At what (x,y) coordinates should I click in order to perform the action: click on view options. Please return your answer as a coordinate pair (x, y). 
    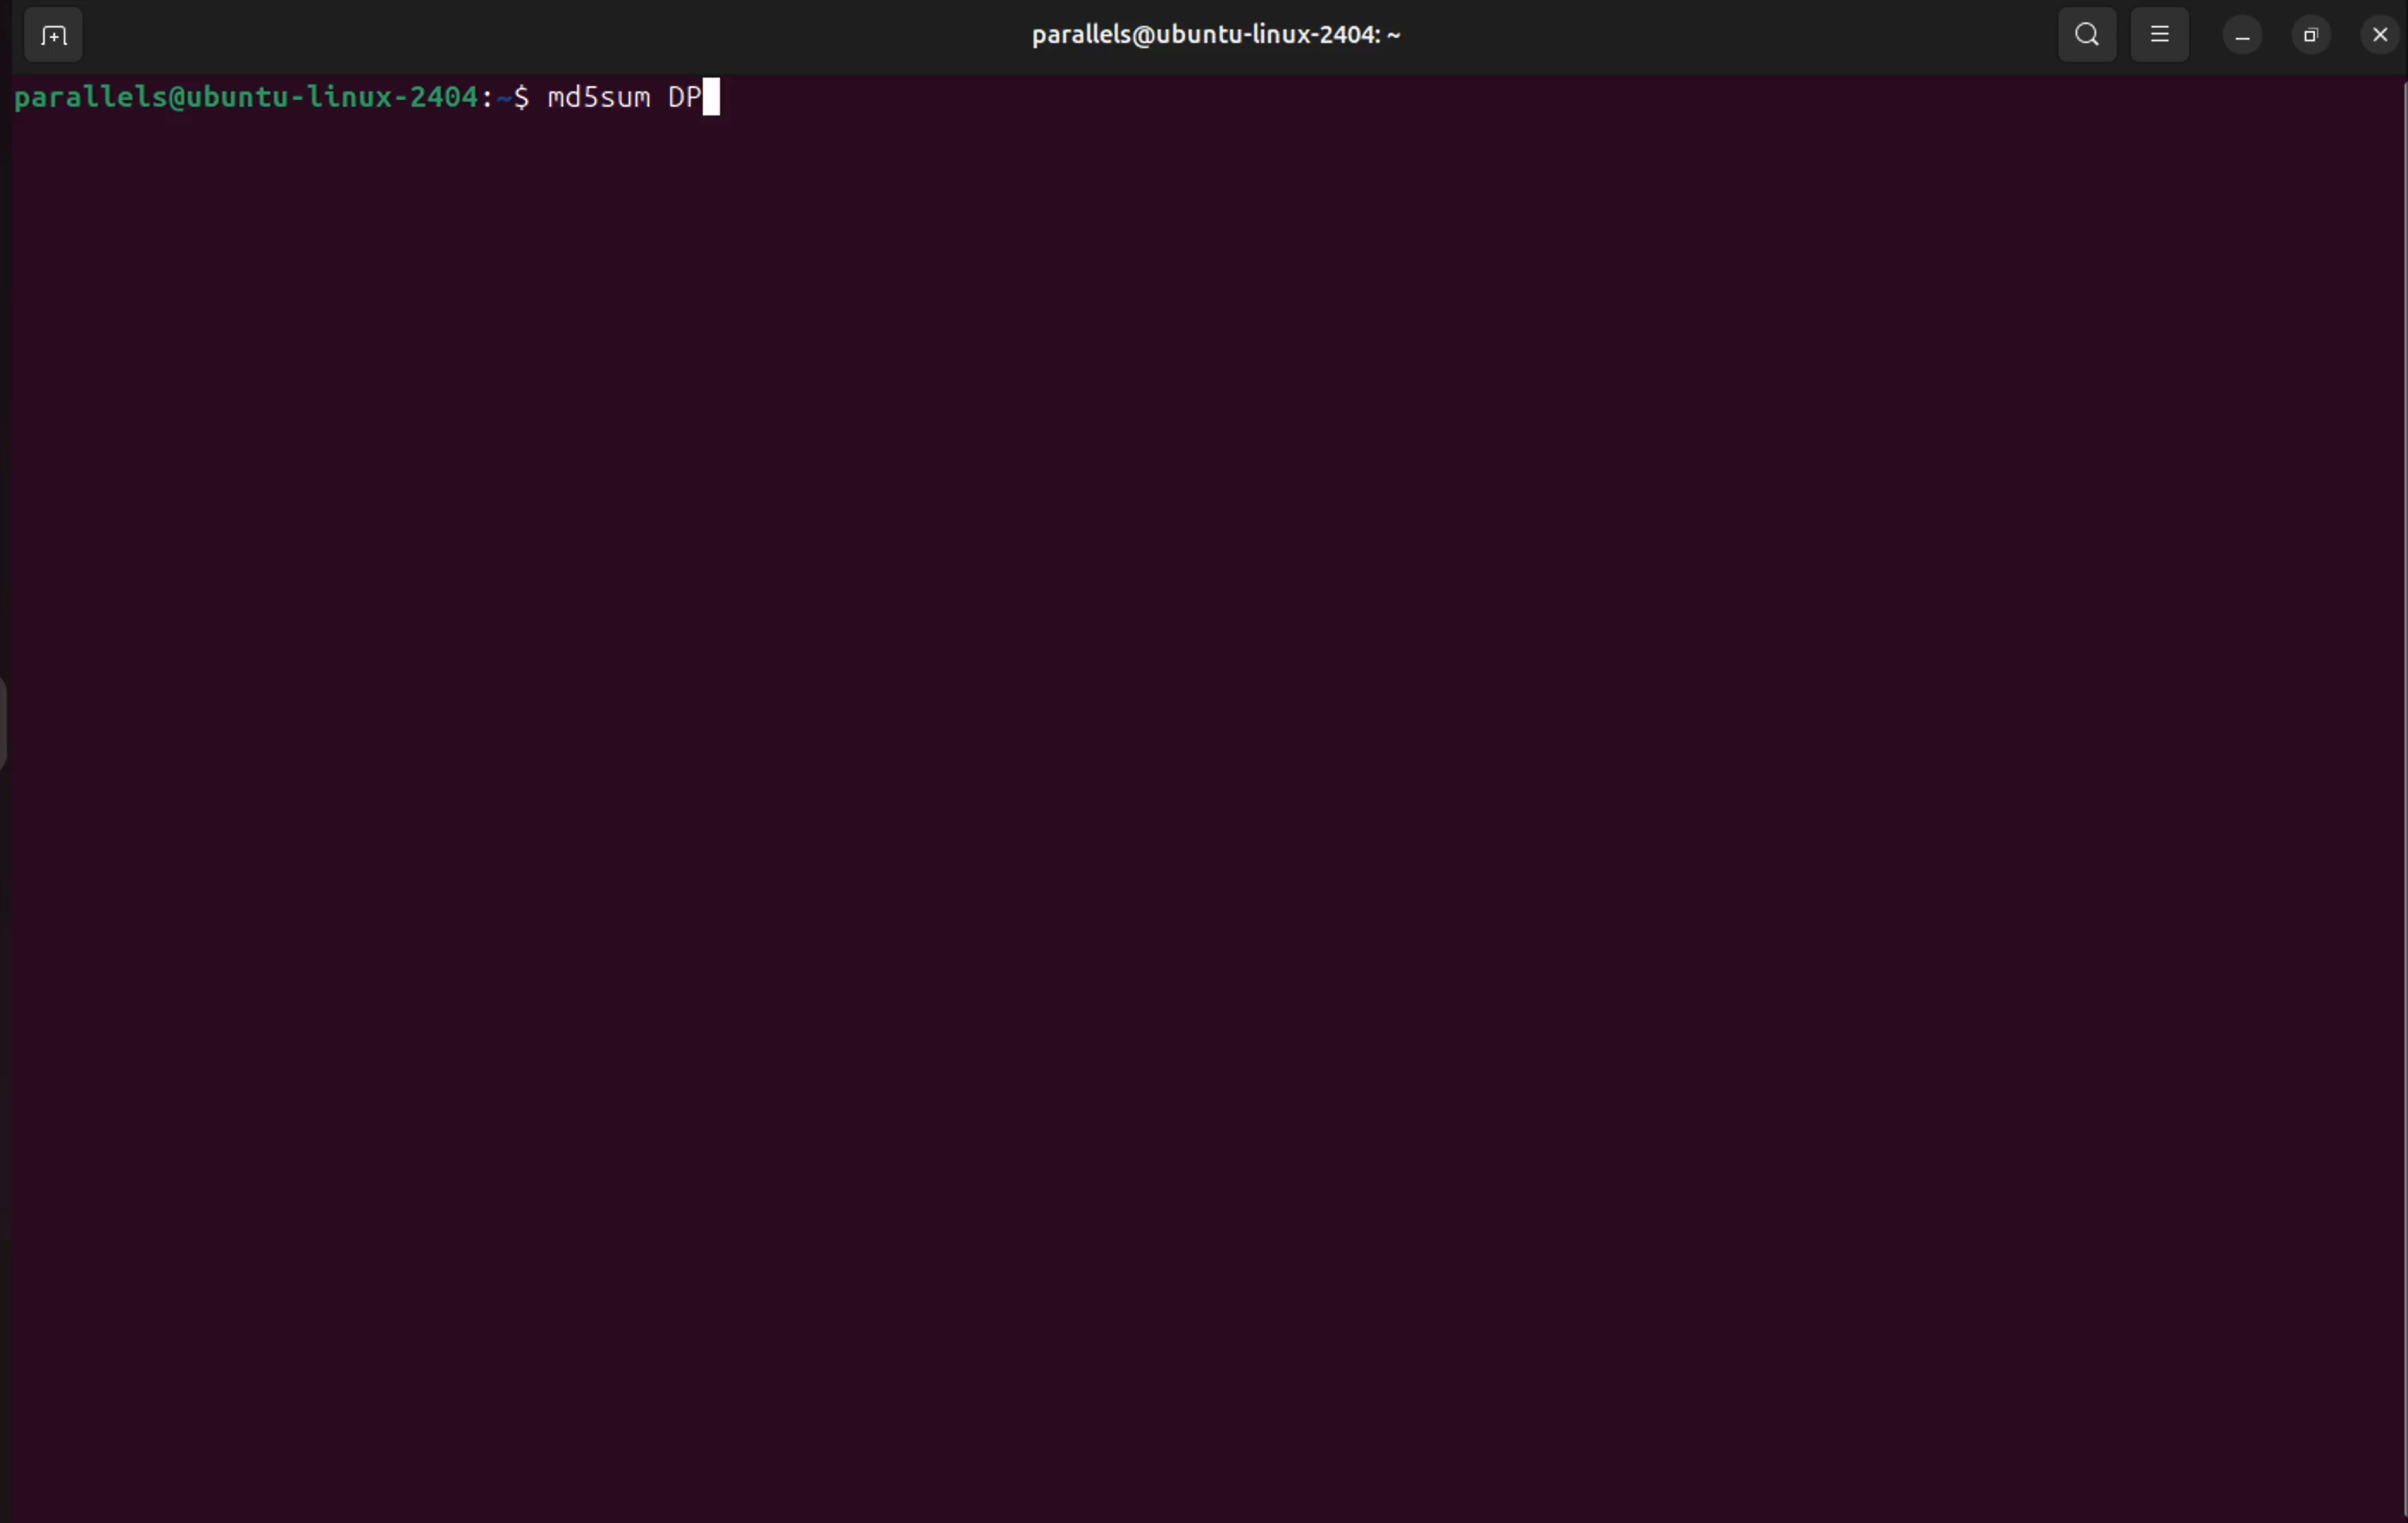
    Looking at the image, I should click on (2163, 34).